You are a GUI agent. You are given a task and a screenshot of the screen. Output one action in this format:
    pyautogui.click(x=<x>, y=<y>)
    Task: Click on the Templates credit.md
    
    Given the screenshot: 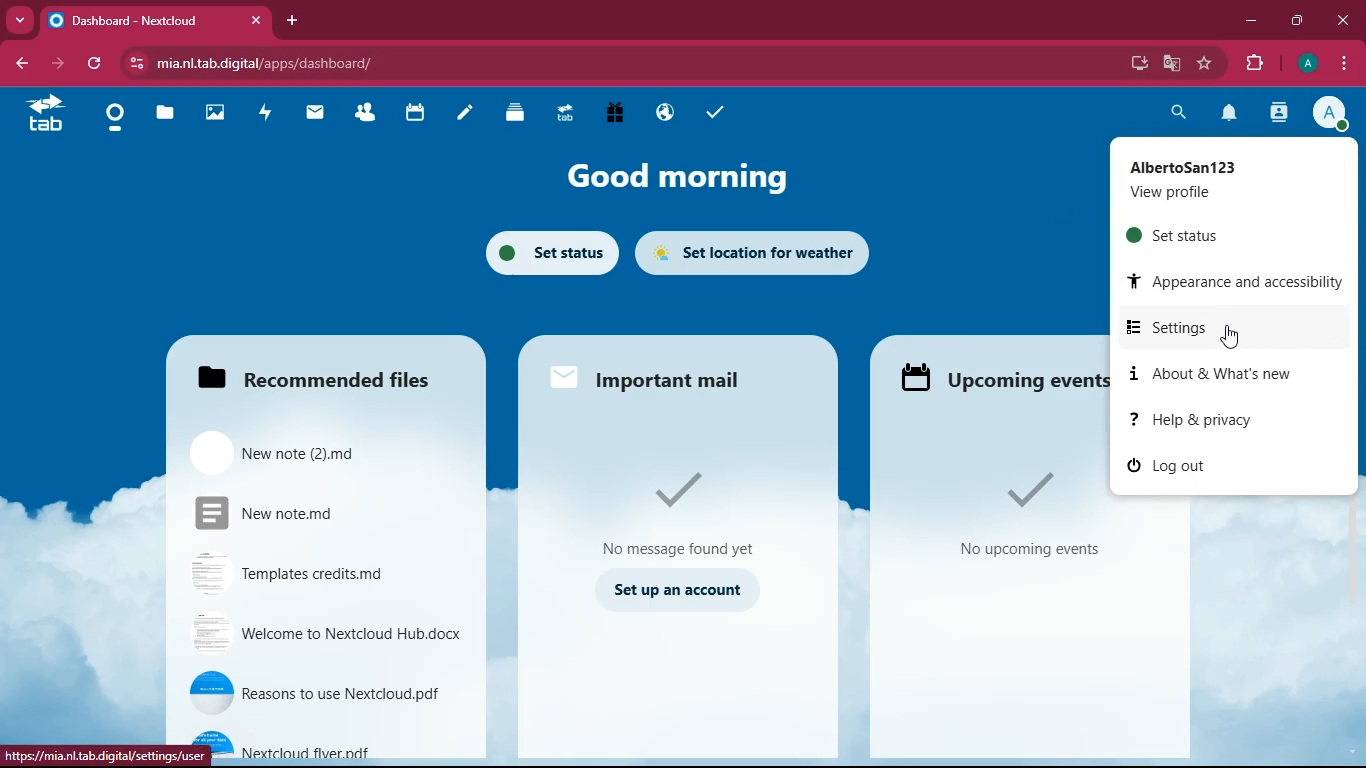 What is the action you would take?
    pyautogui.click(x=331, y=572)
    